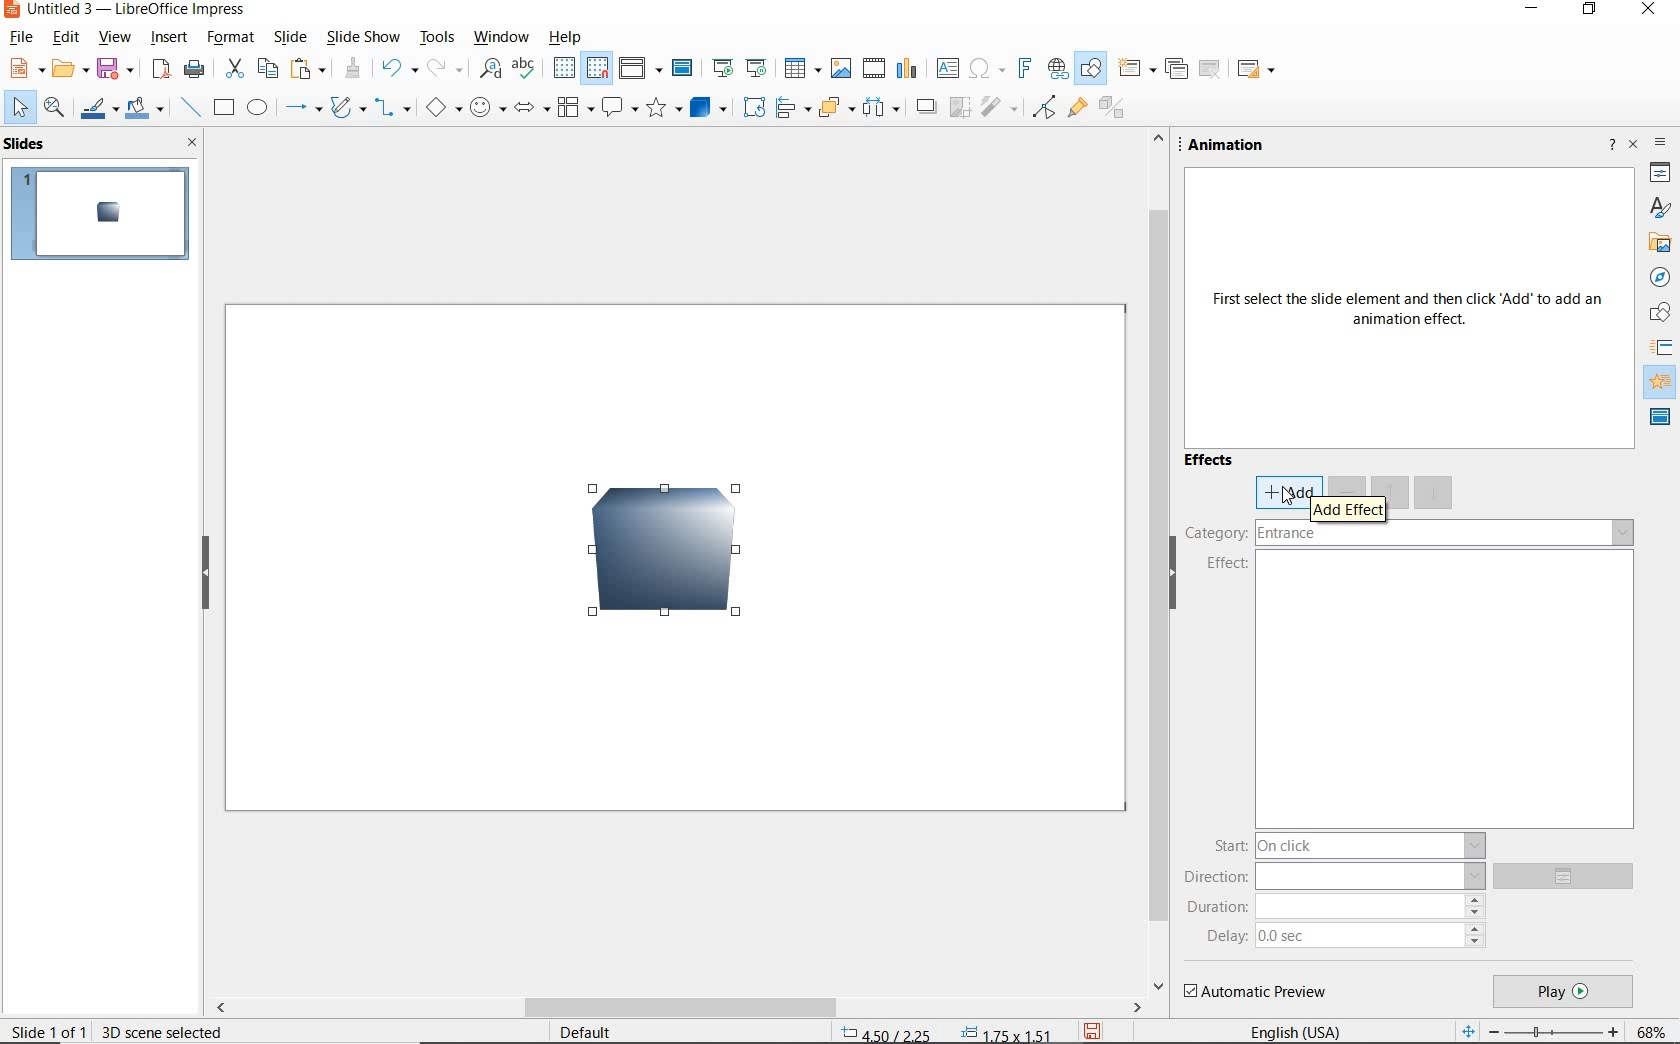  What do you see at coordinates (236, 69) in the screenshot?
I see `cut` at bounding box center [236, 69].